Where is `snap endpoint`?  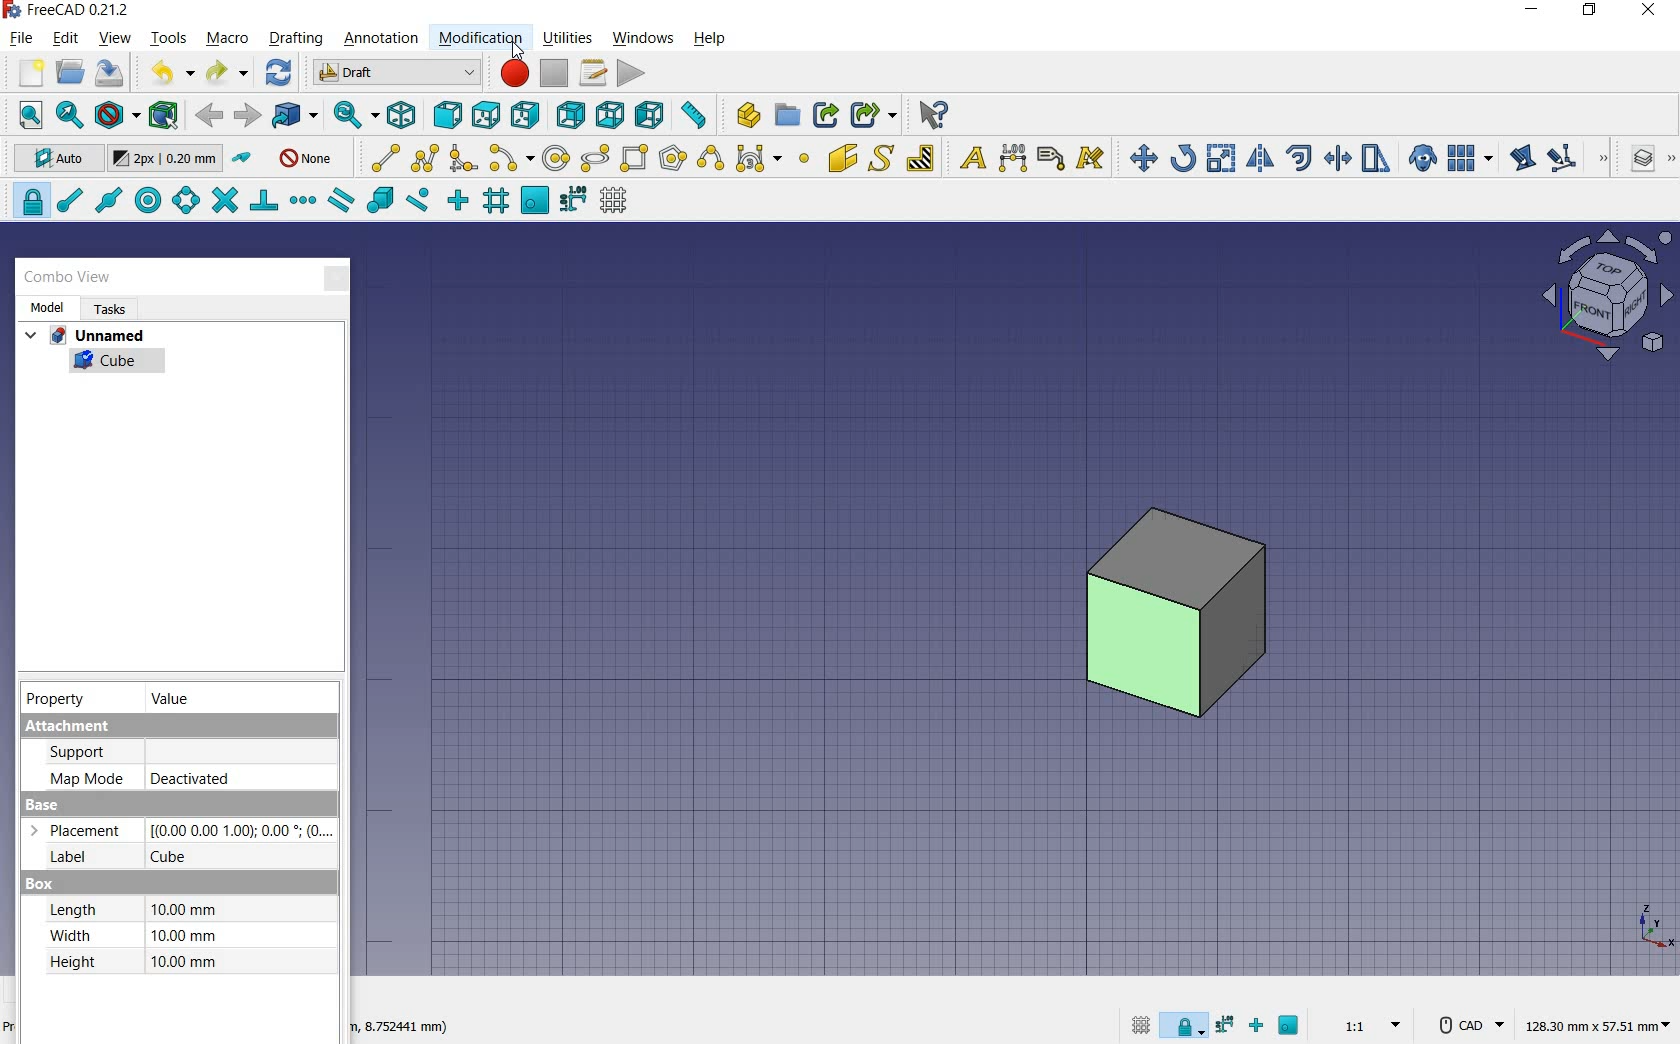
snap endpoint is located at coordinates (71, 201).